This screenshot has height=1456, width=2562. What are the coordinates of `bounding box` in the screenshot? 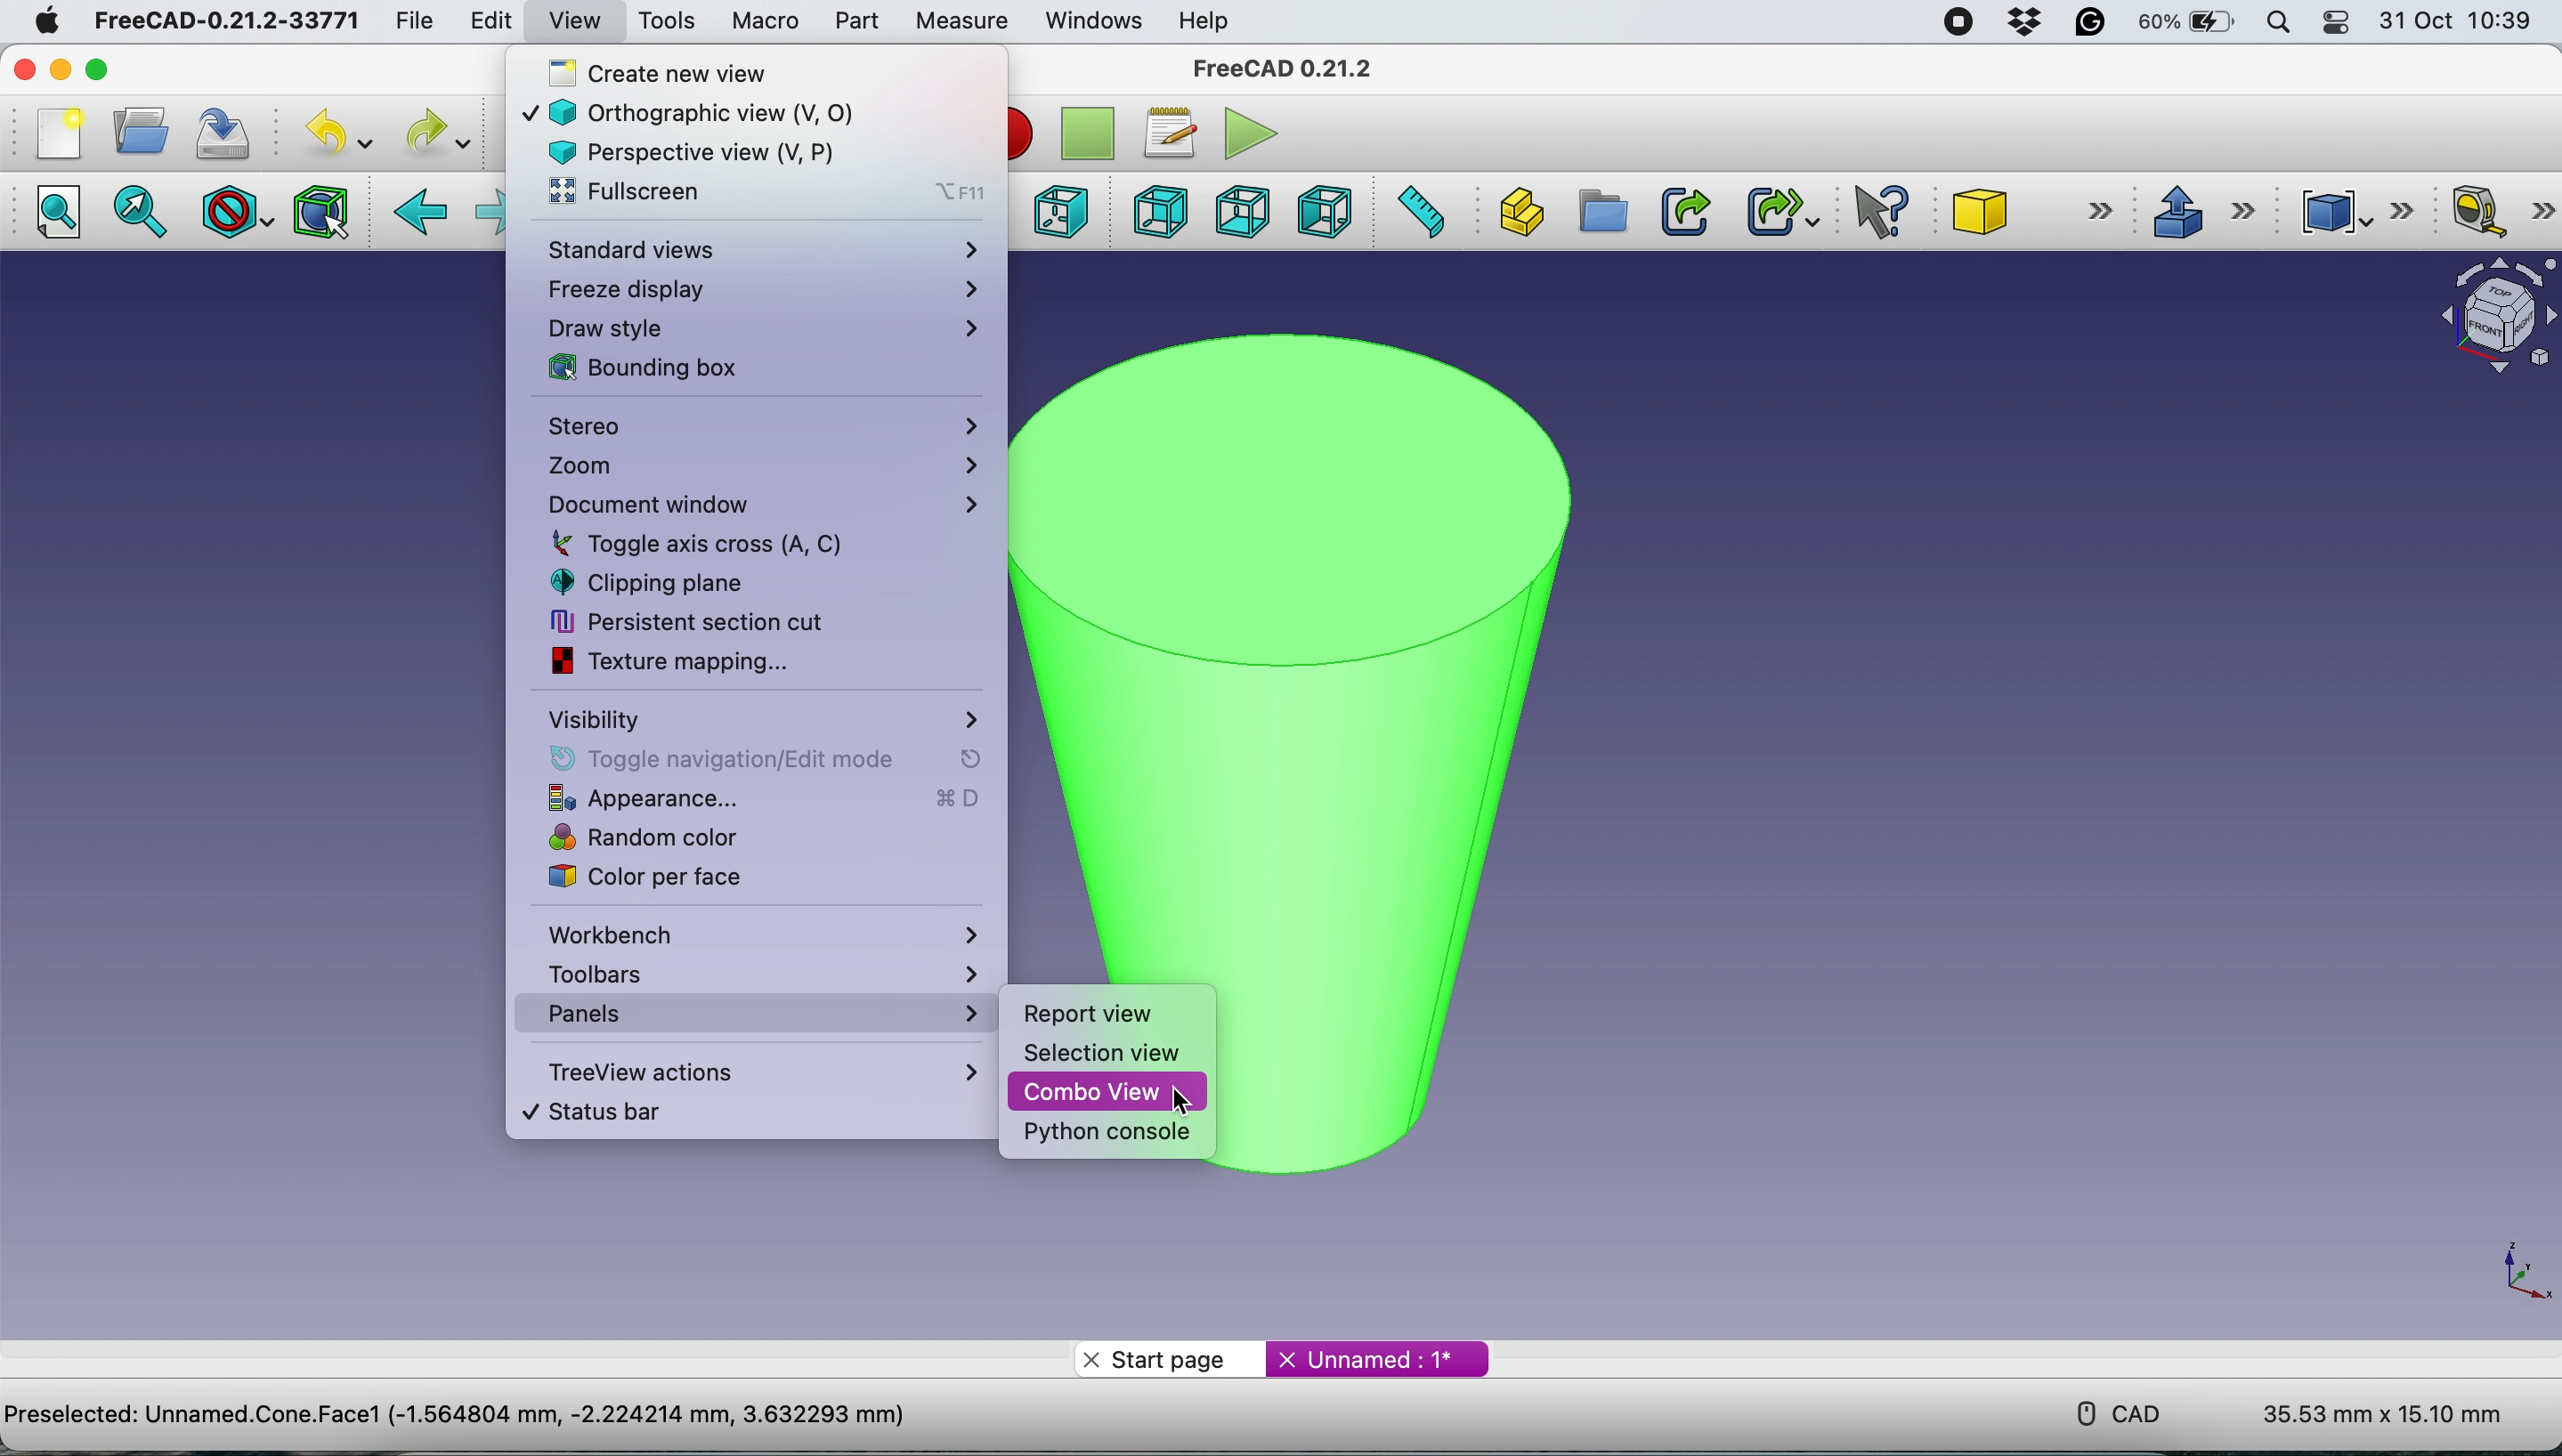 It's located at (746, 368).